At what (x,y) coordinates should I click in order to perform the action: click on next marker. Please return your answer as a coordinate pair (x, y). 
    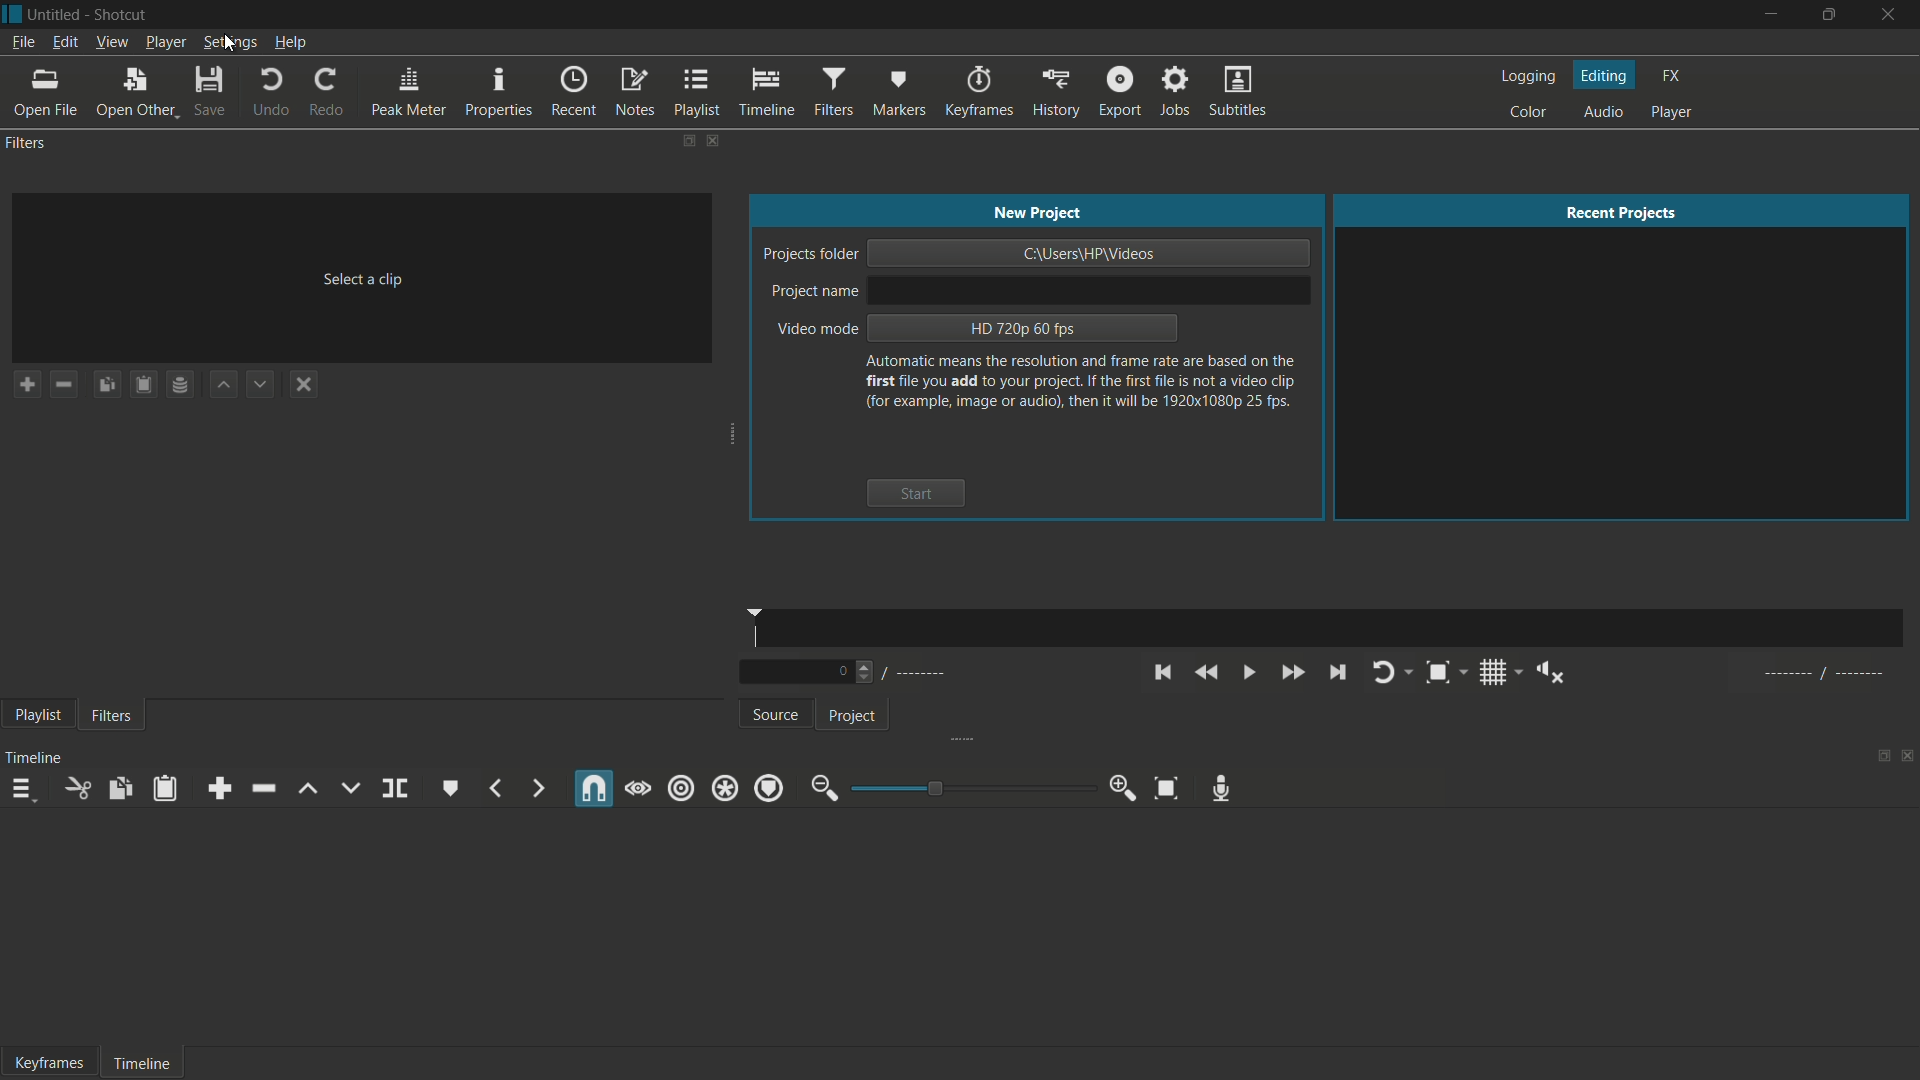
    Looking at the image, I should click on (535, 788).